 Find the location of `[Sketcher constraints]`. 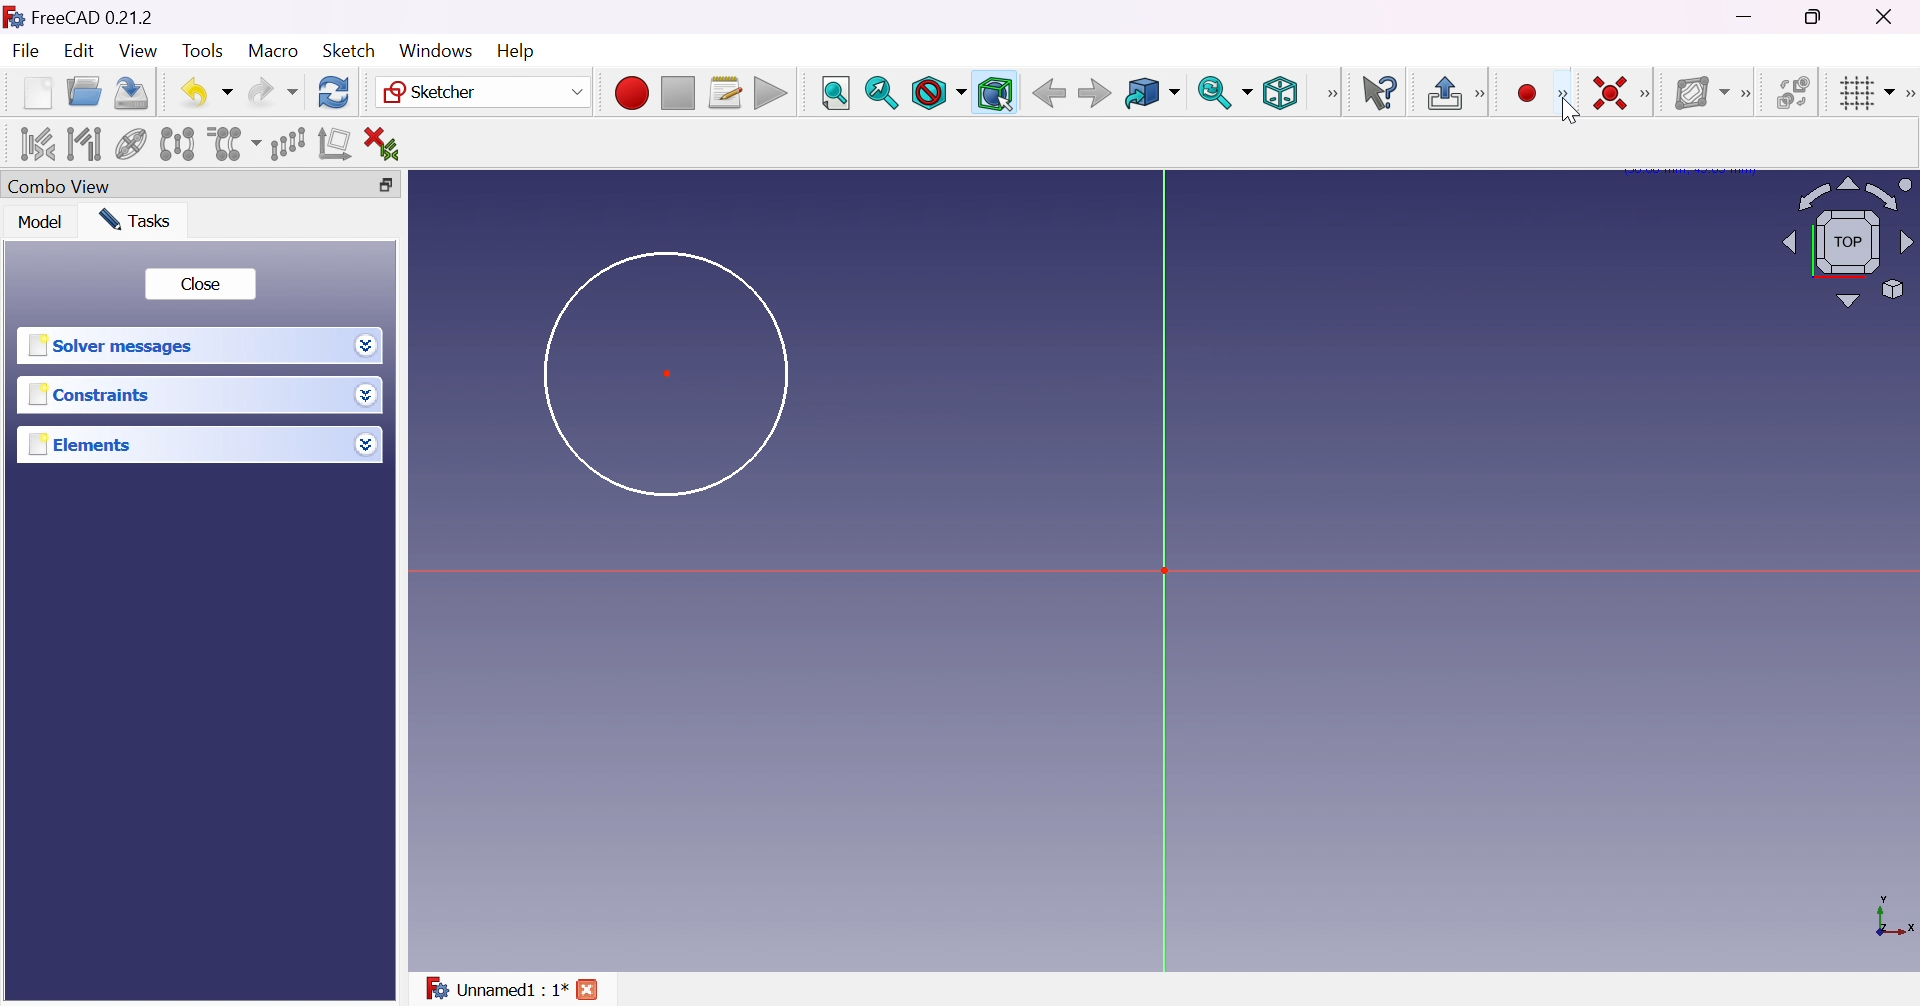

[Sketcher constraints] is located at coordinates (1650, 95).